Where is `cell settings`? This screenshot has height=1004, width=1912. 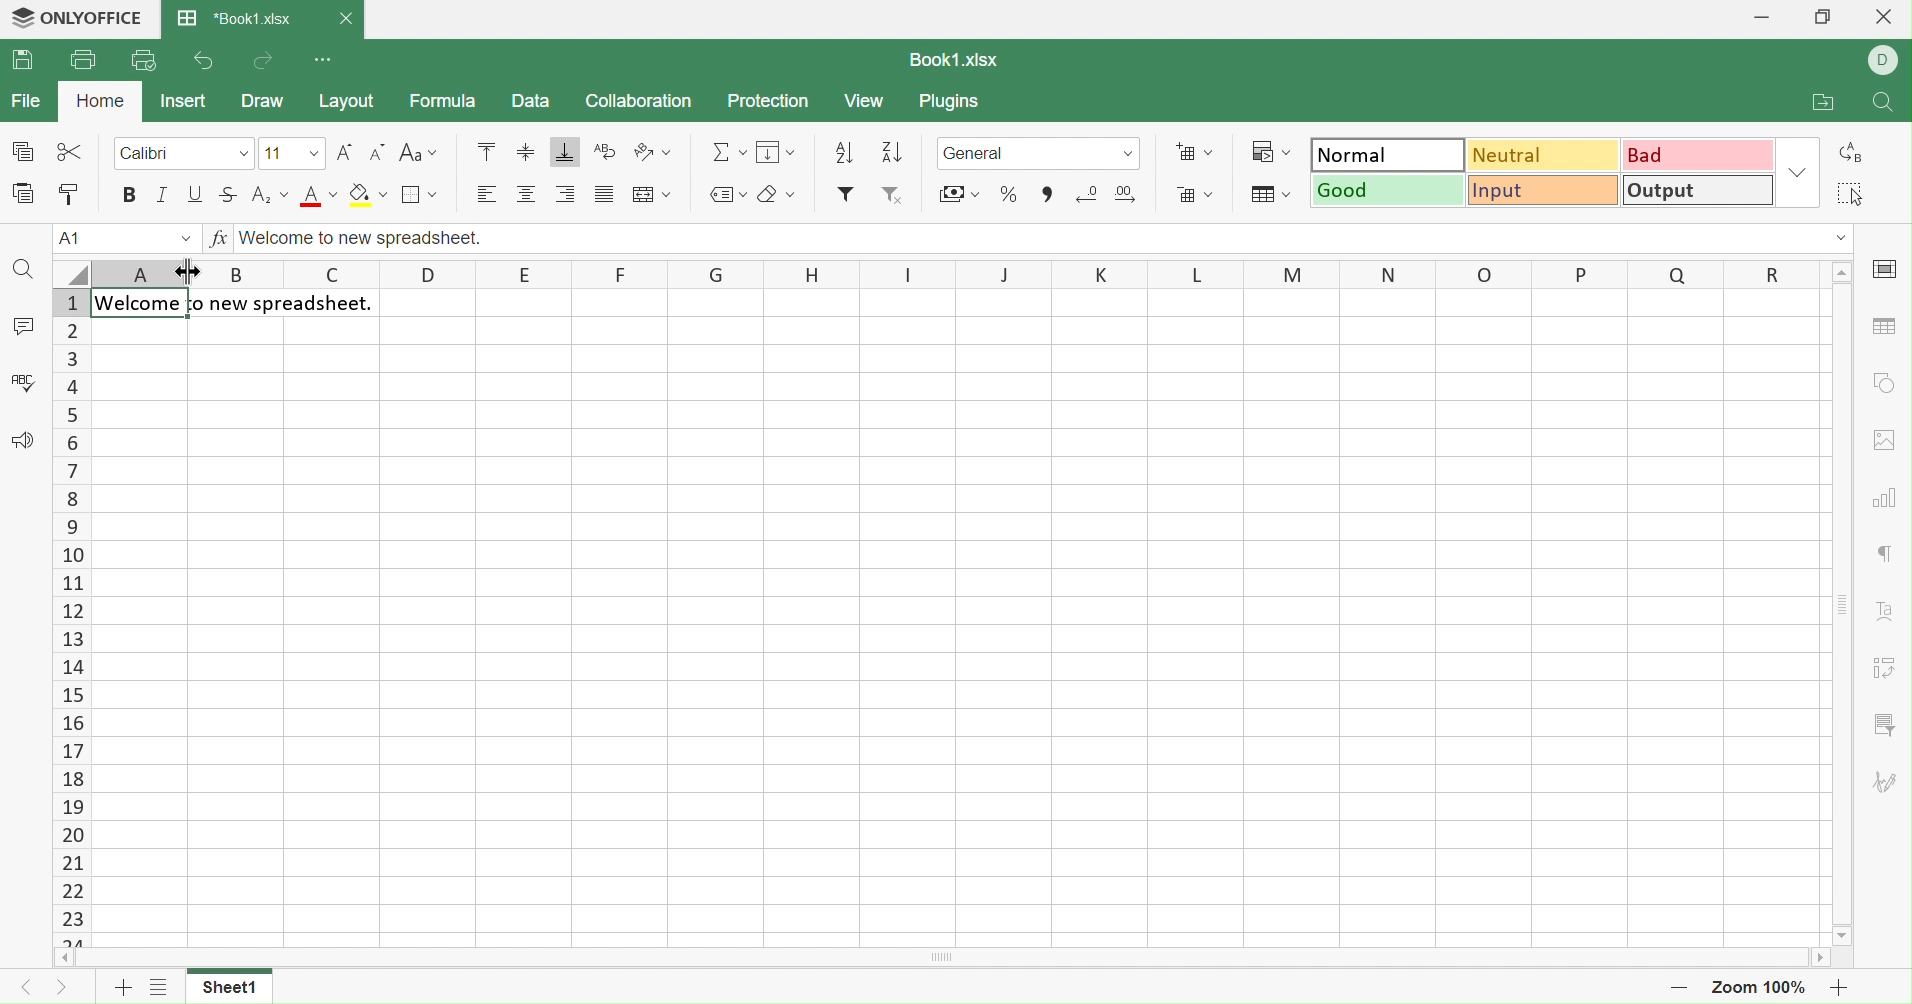 cell settings is located at coordinates (1890, 270).